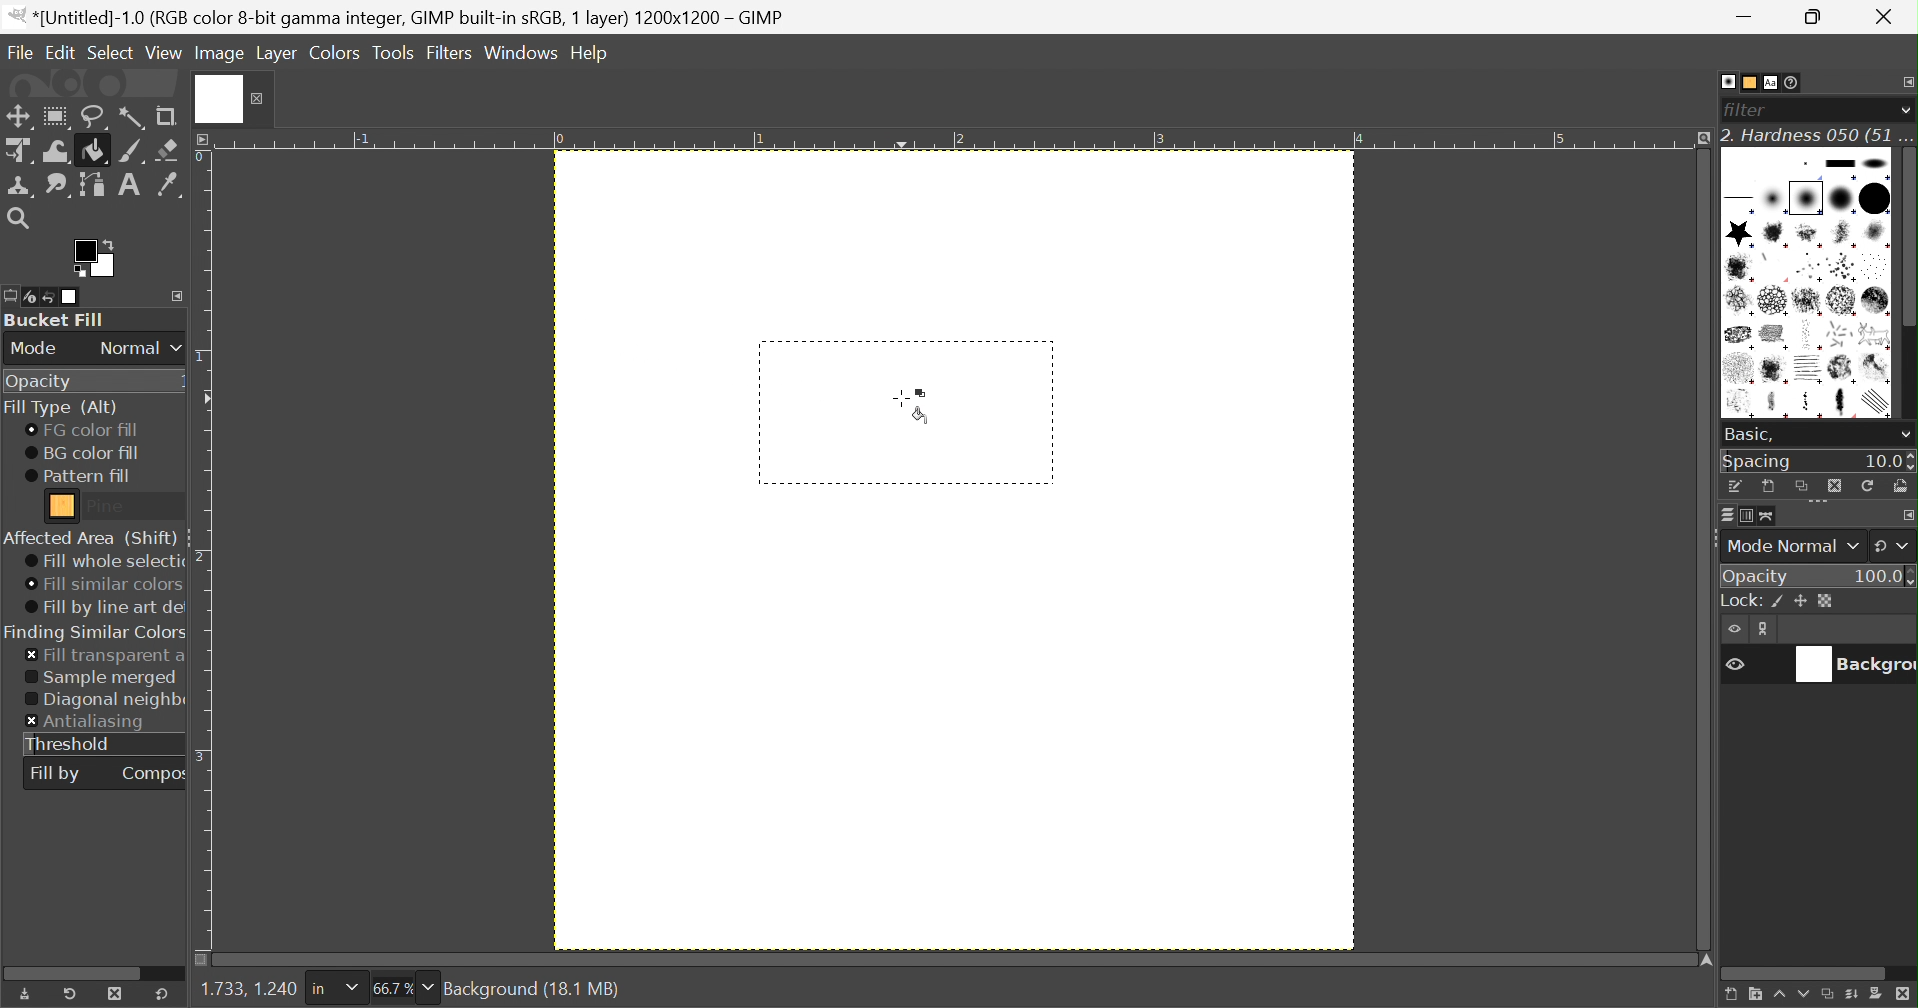 The image size is (1918, 1008). I want to click on Create a new brush, so click(1768, 487).